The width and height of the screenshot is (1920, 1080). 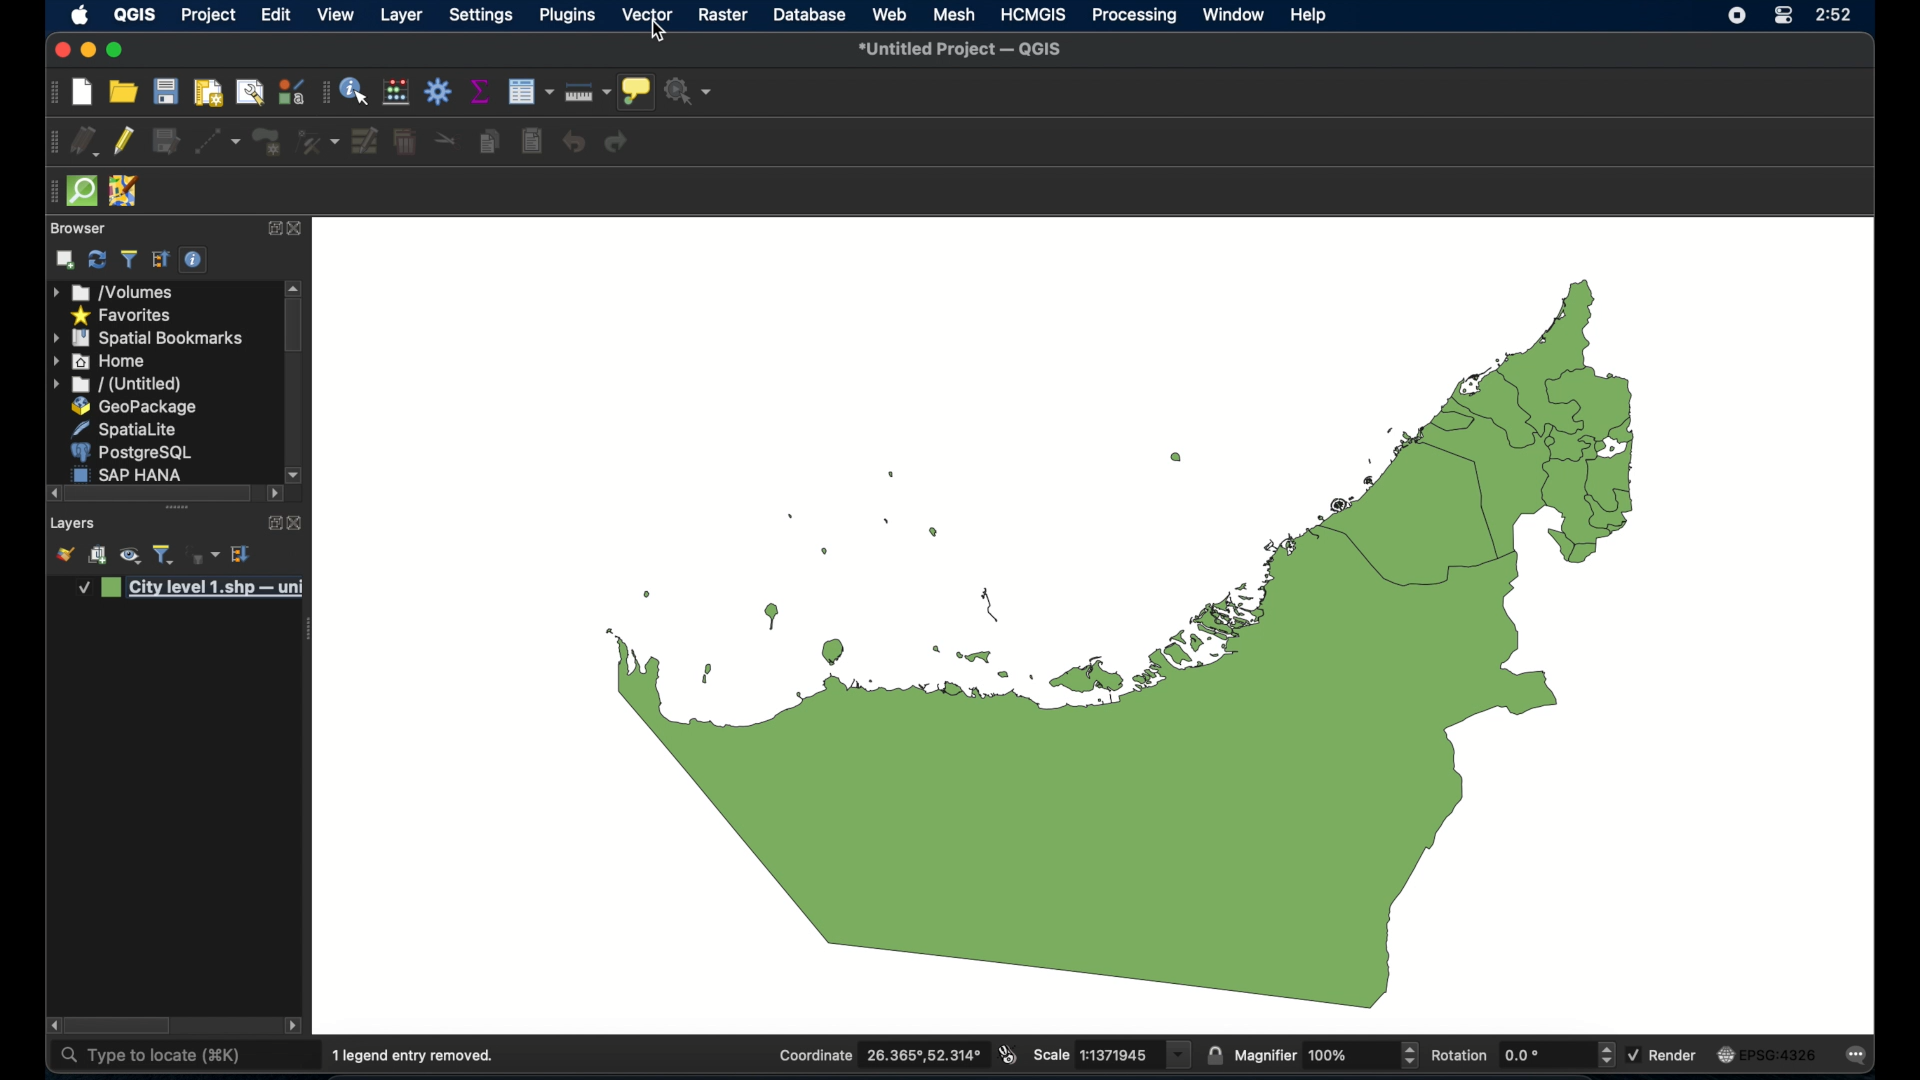 What do you see at coordinates (531, 142) in the screenshot?
I see `paste features` at bounding box center [531, 142].